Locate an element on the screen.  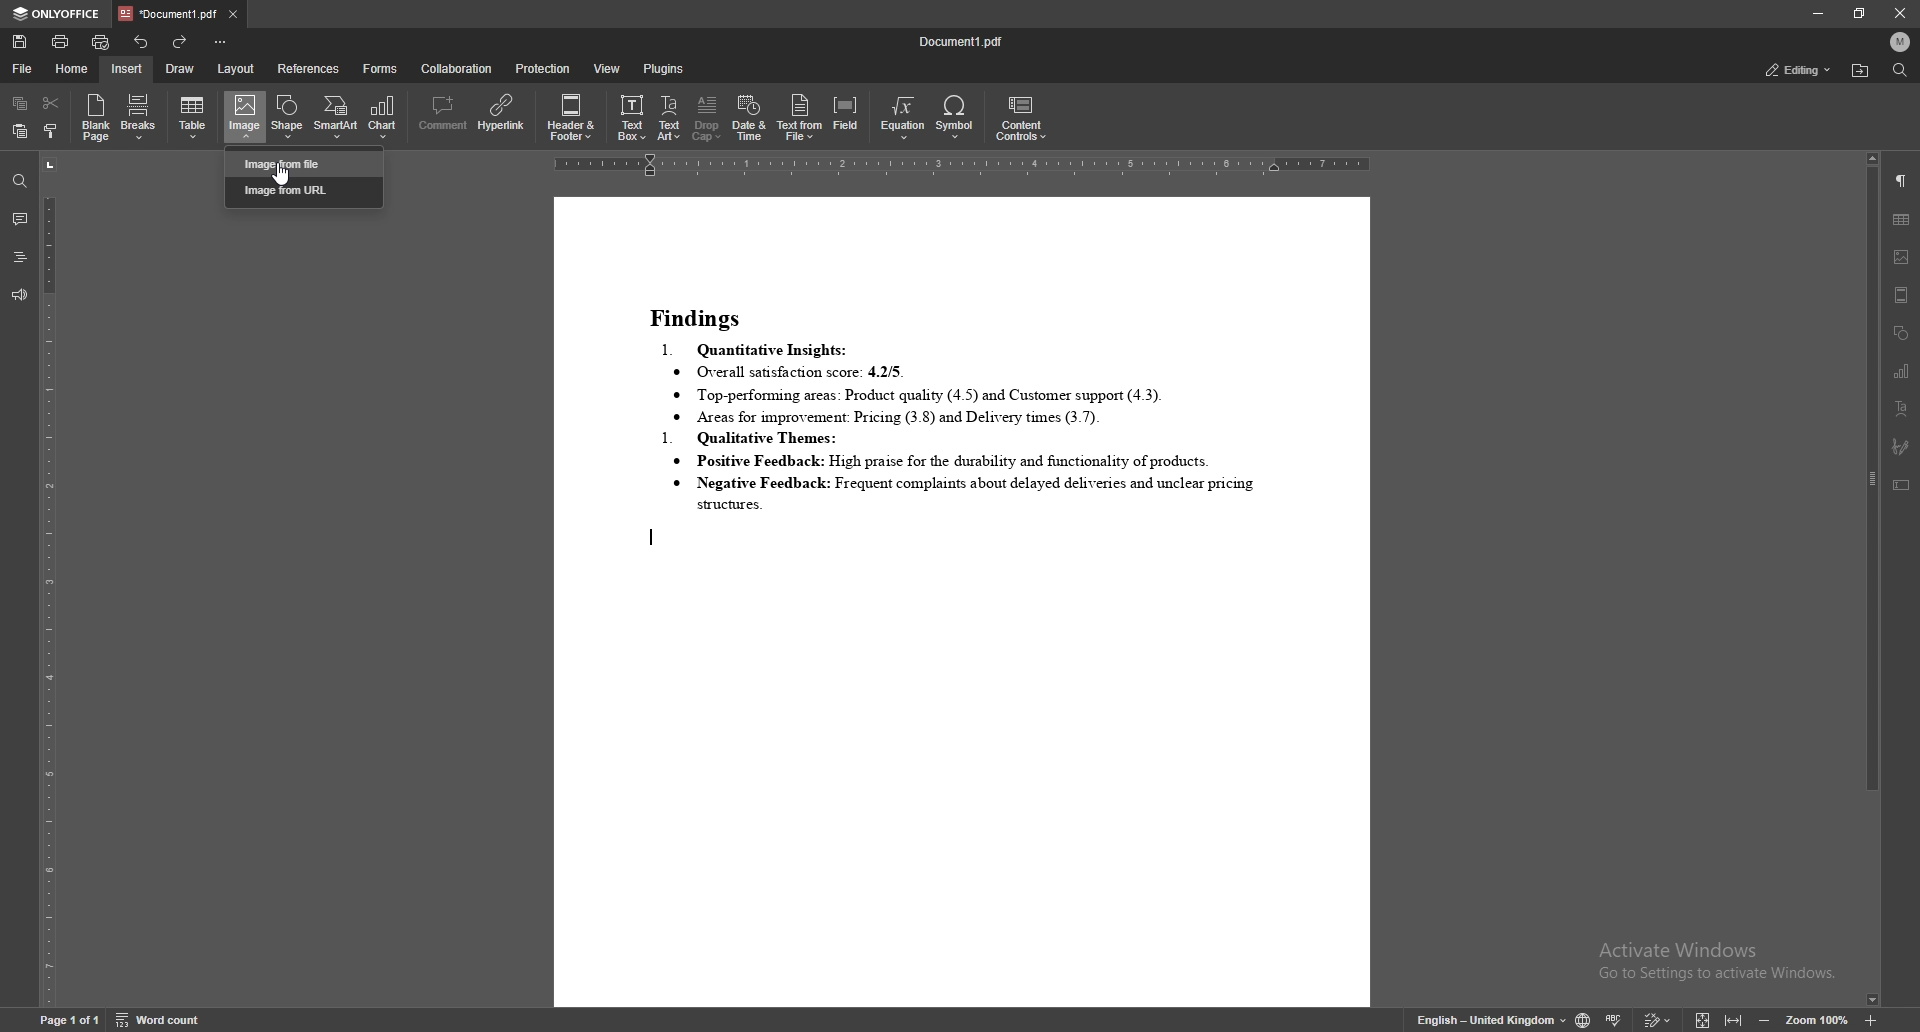
view is located at coordinates (607, 69).